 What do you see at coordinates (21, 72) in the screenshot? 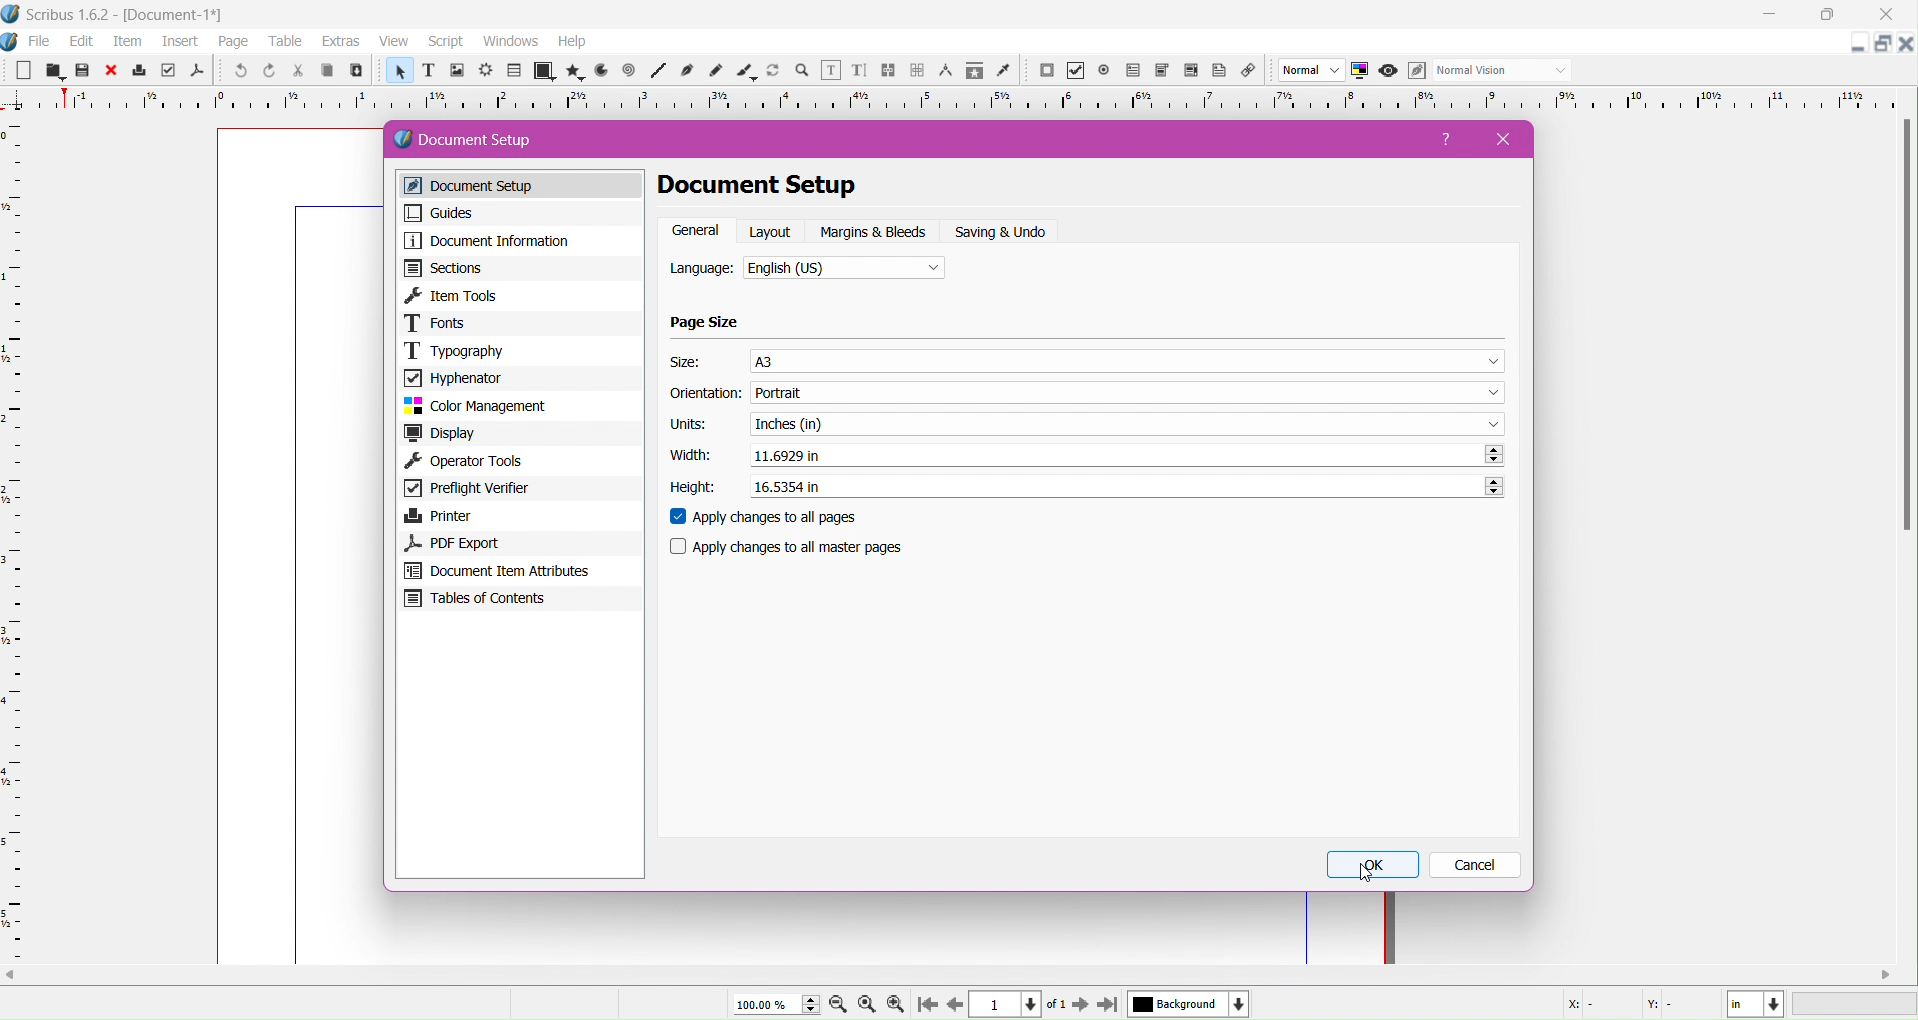
I see `new` at bounding box center [21, 72].